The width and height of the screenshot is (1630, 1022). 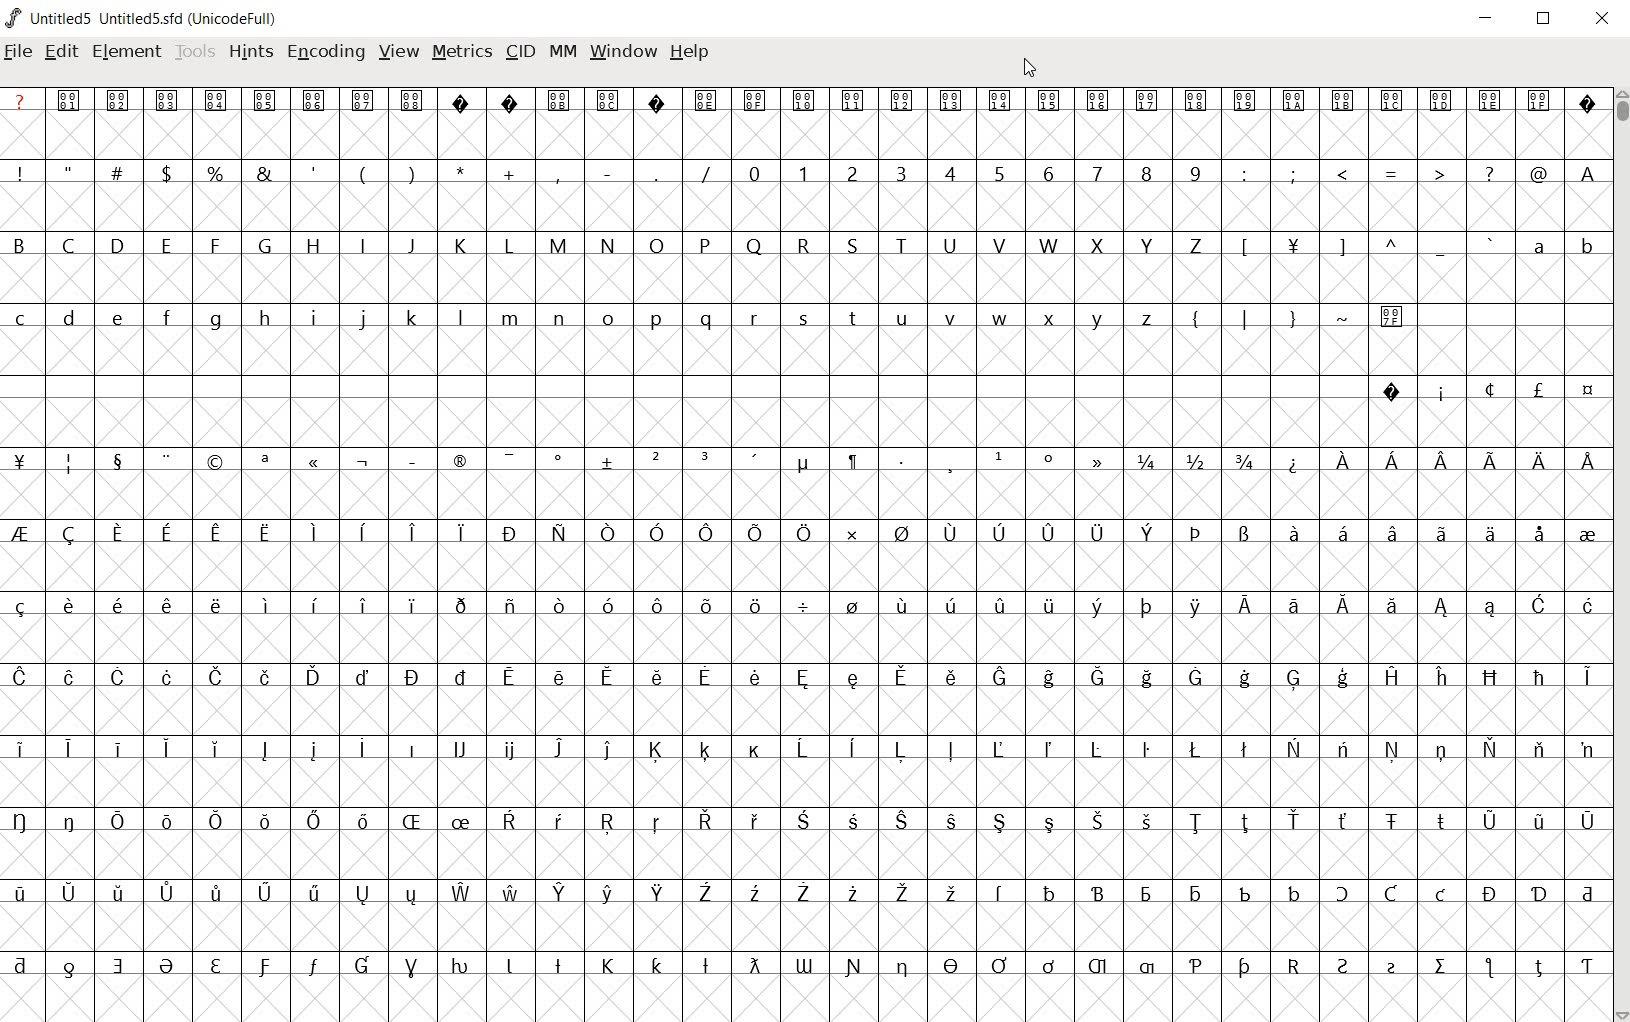 I want to click on Symbol, so click(x=165, y=748).